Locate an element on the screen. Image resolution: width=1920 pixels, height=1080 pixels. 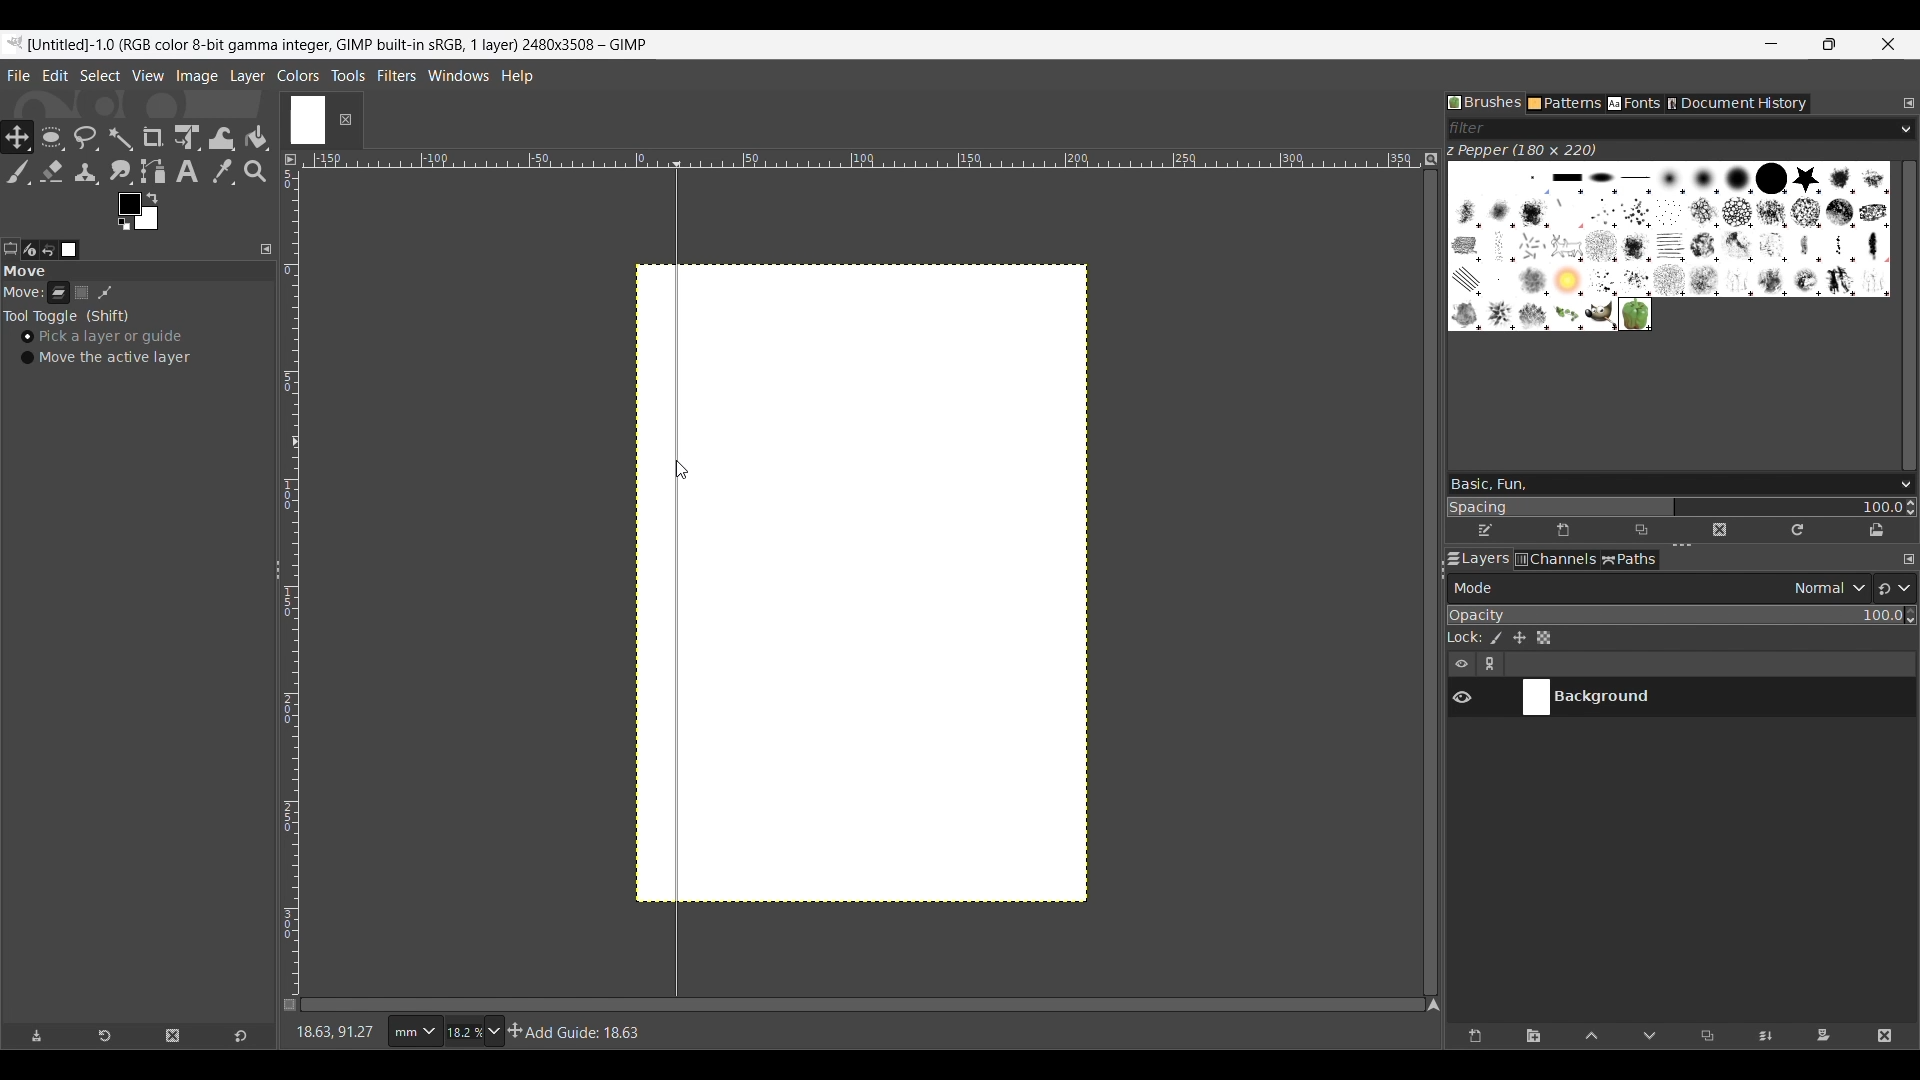
Create a new layer is located at coordinates (1474, 1037).